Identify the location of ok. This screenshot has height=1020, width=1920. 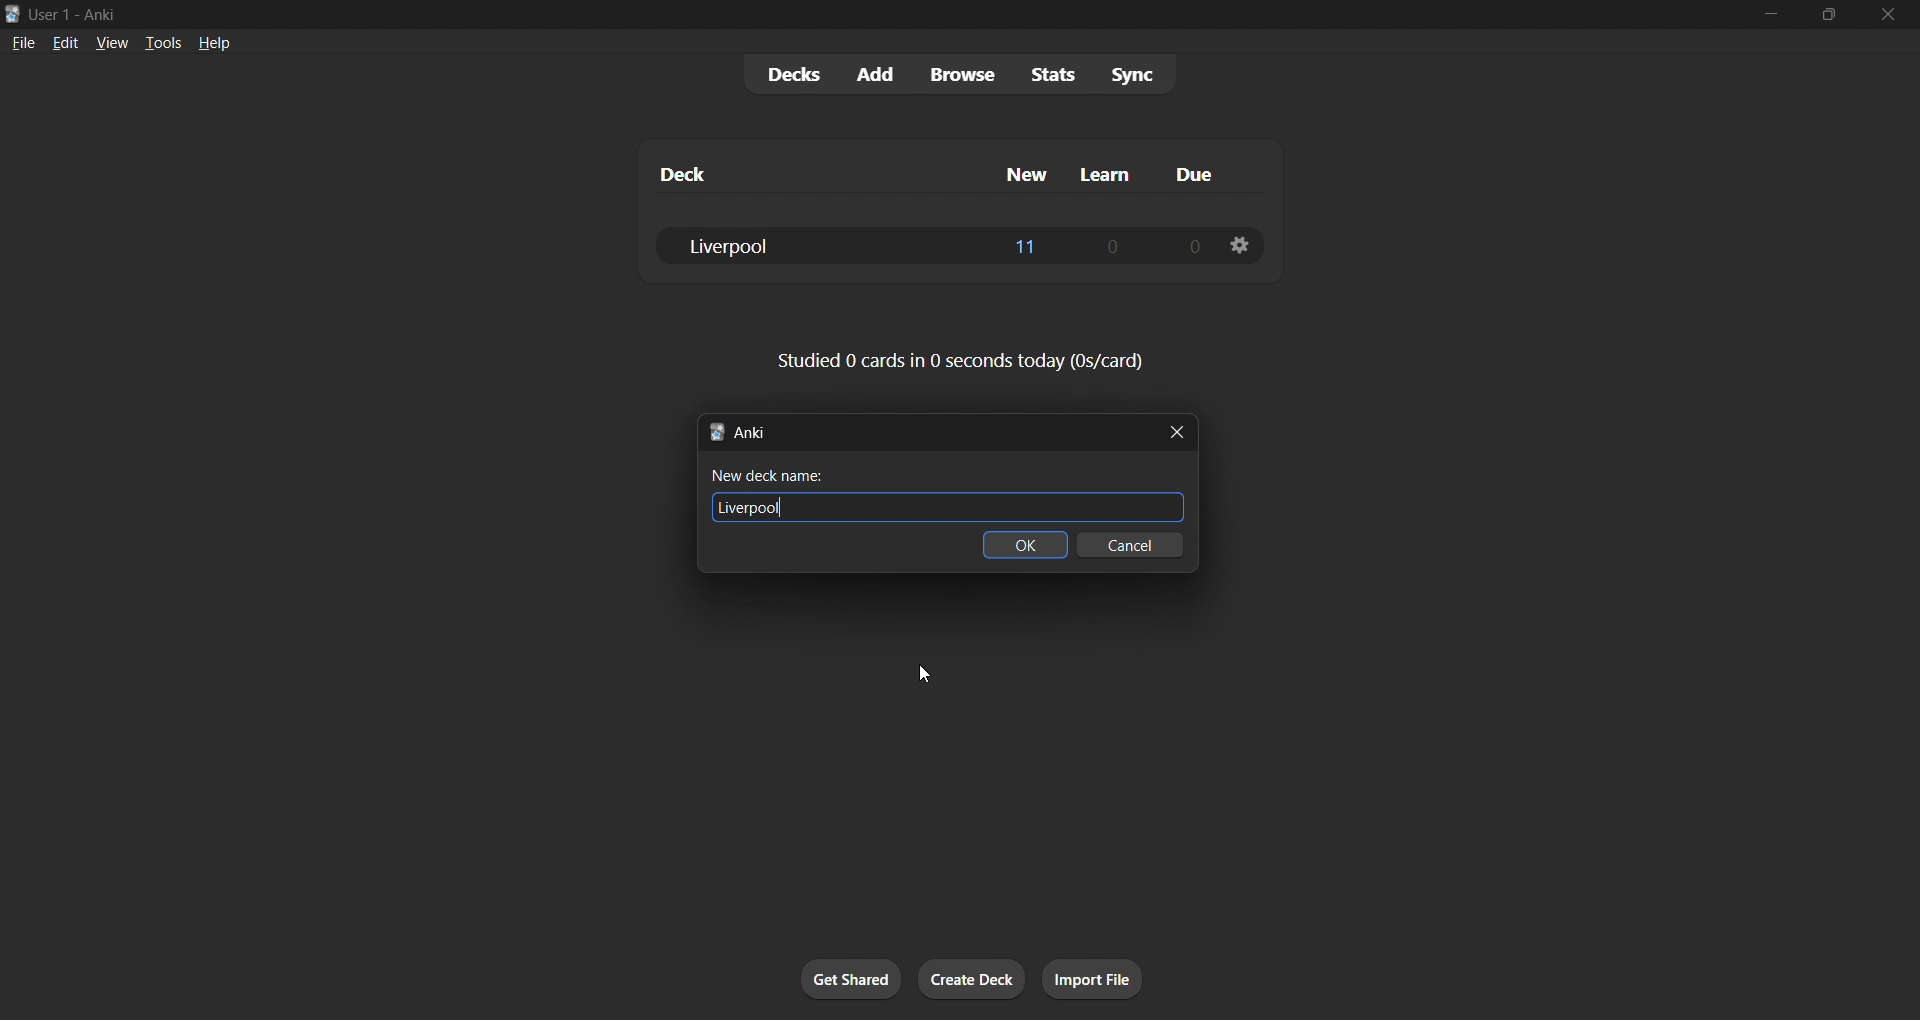
(1026, 544).